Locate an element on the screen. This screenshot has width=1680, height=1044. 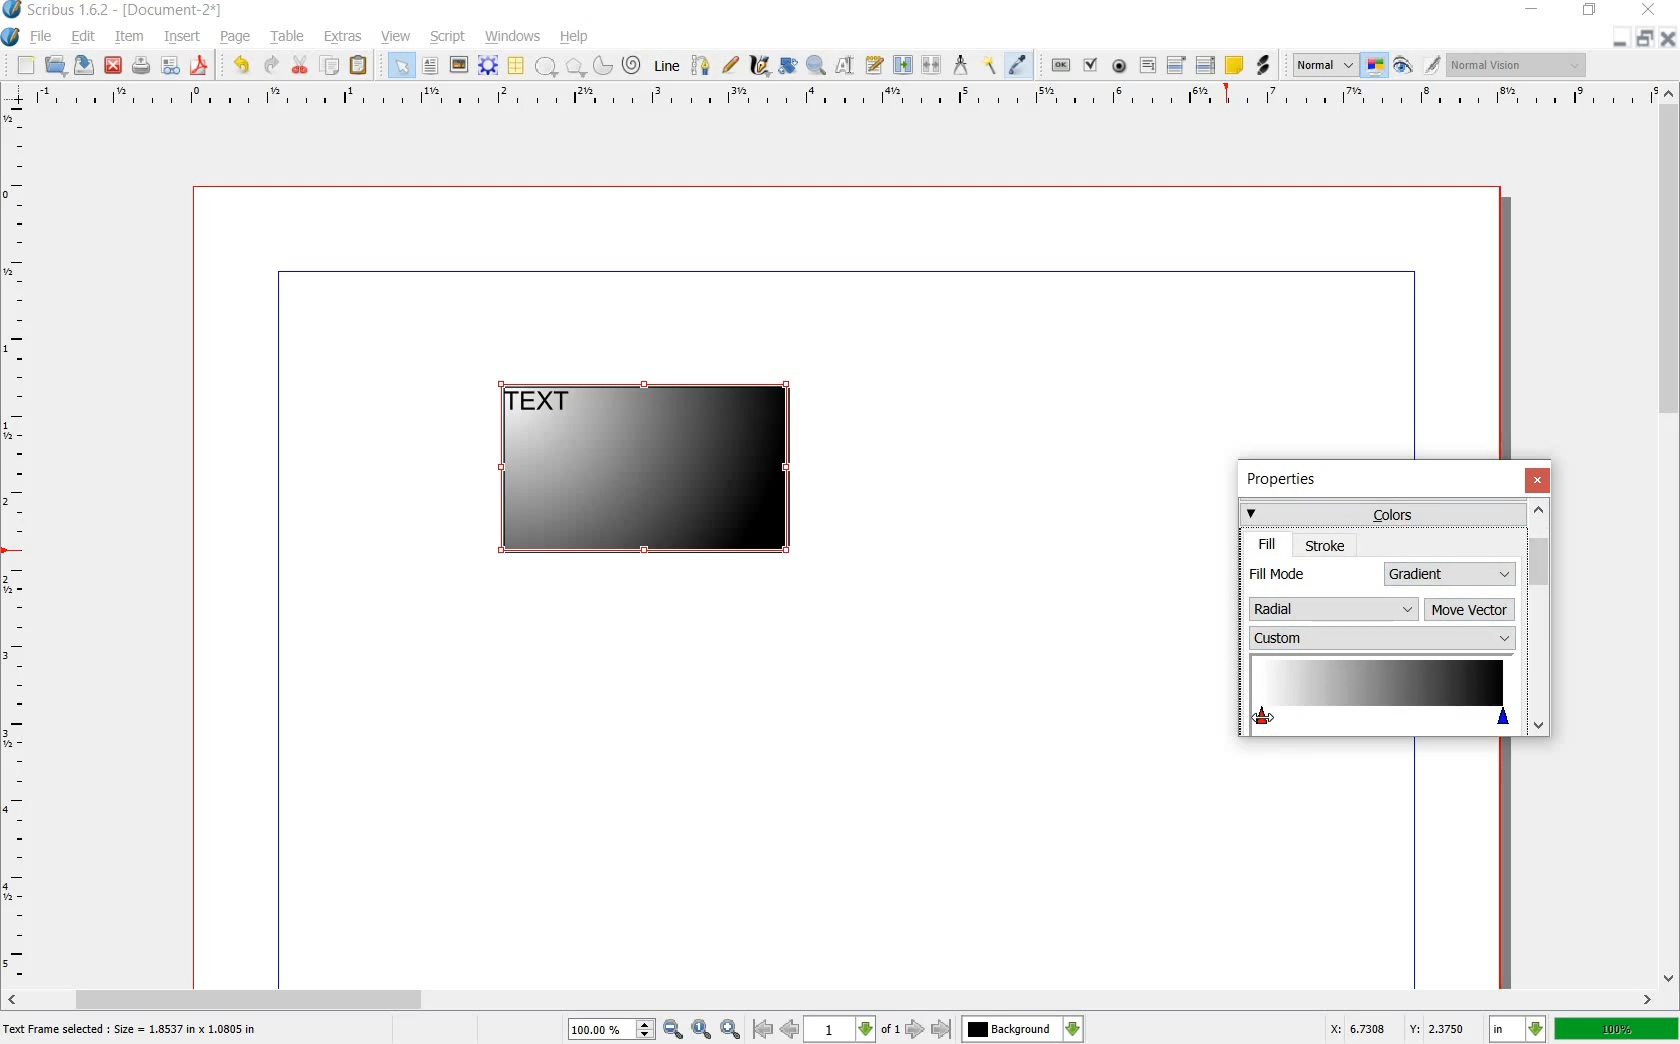
cut is located at coordinates (301, 66).